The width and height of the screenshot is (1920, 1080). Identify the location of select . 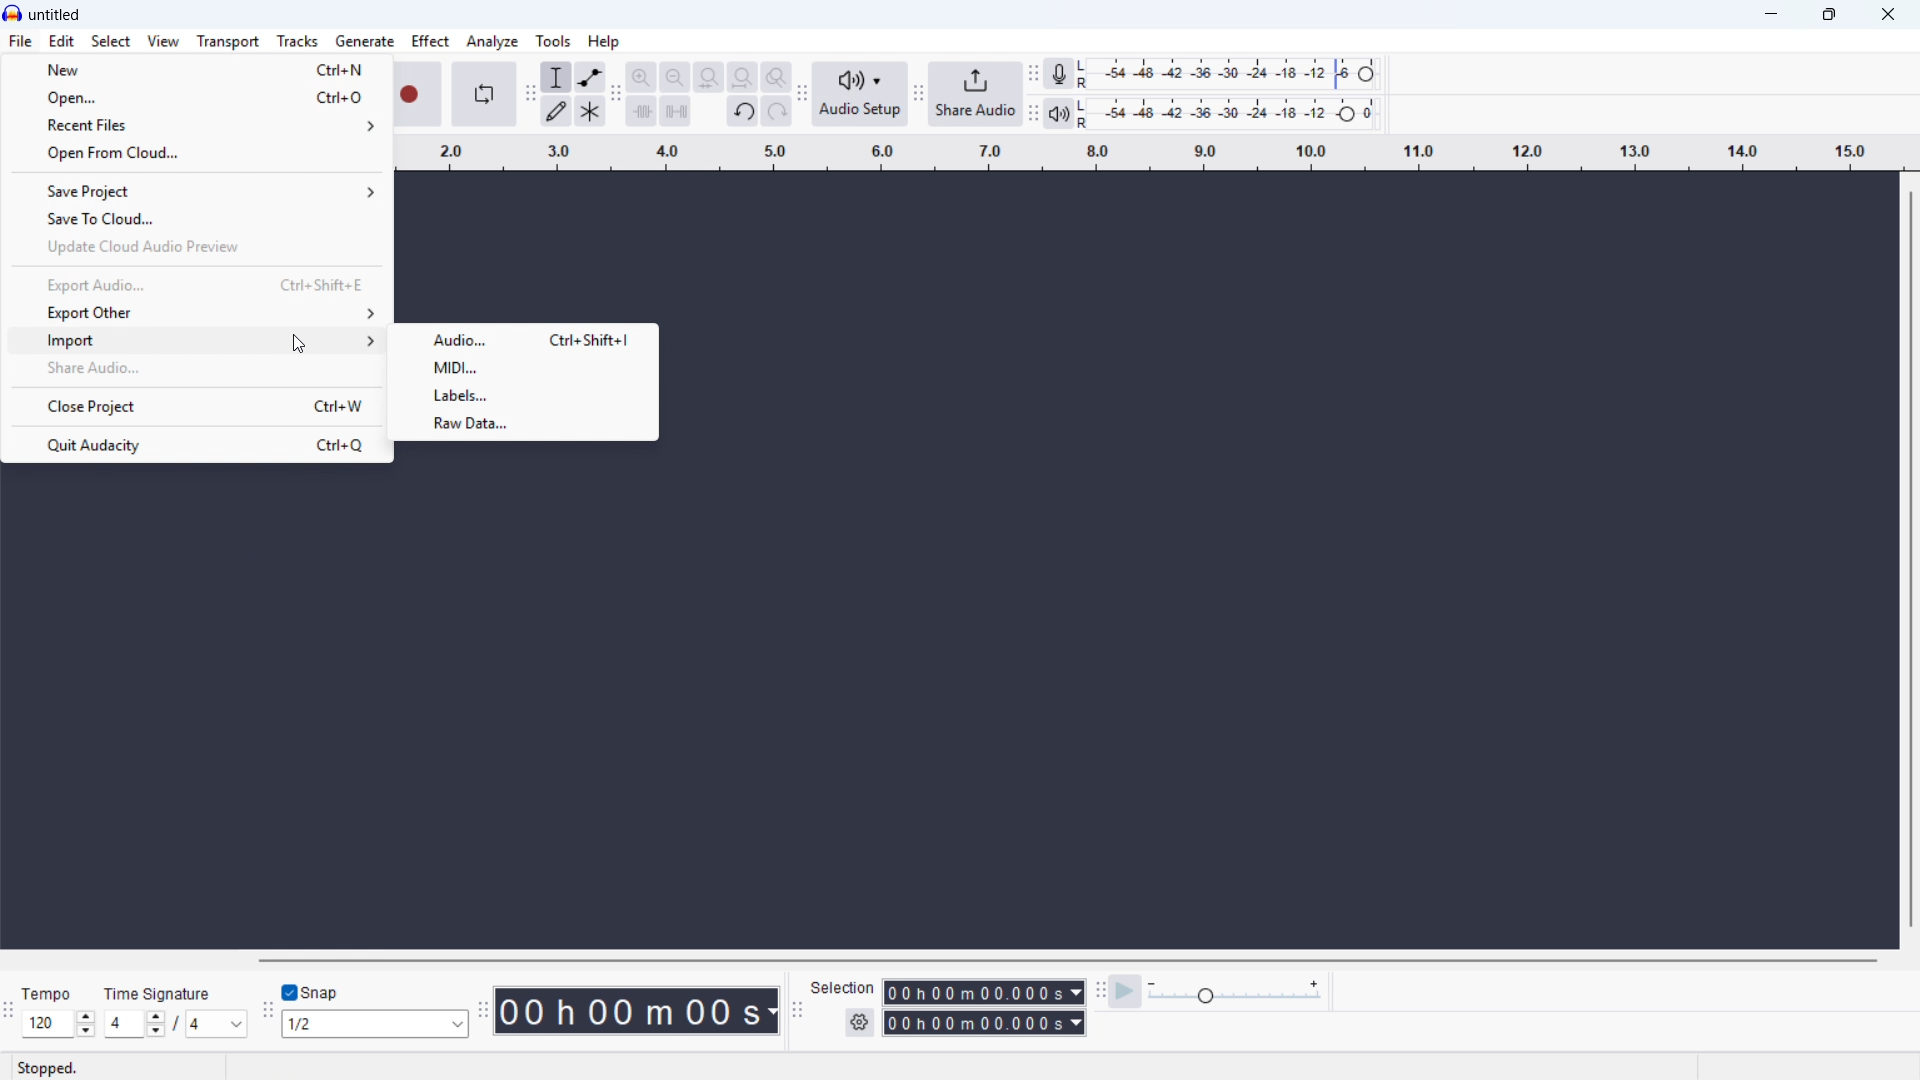
(112, 42).